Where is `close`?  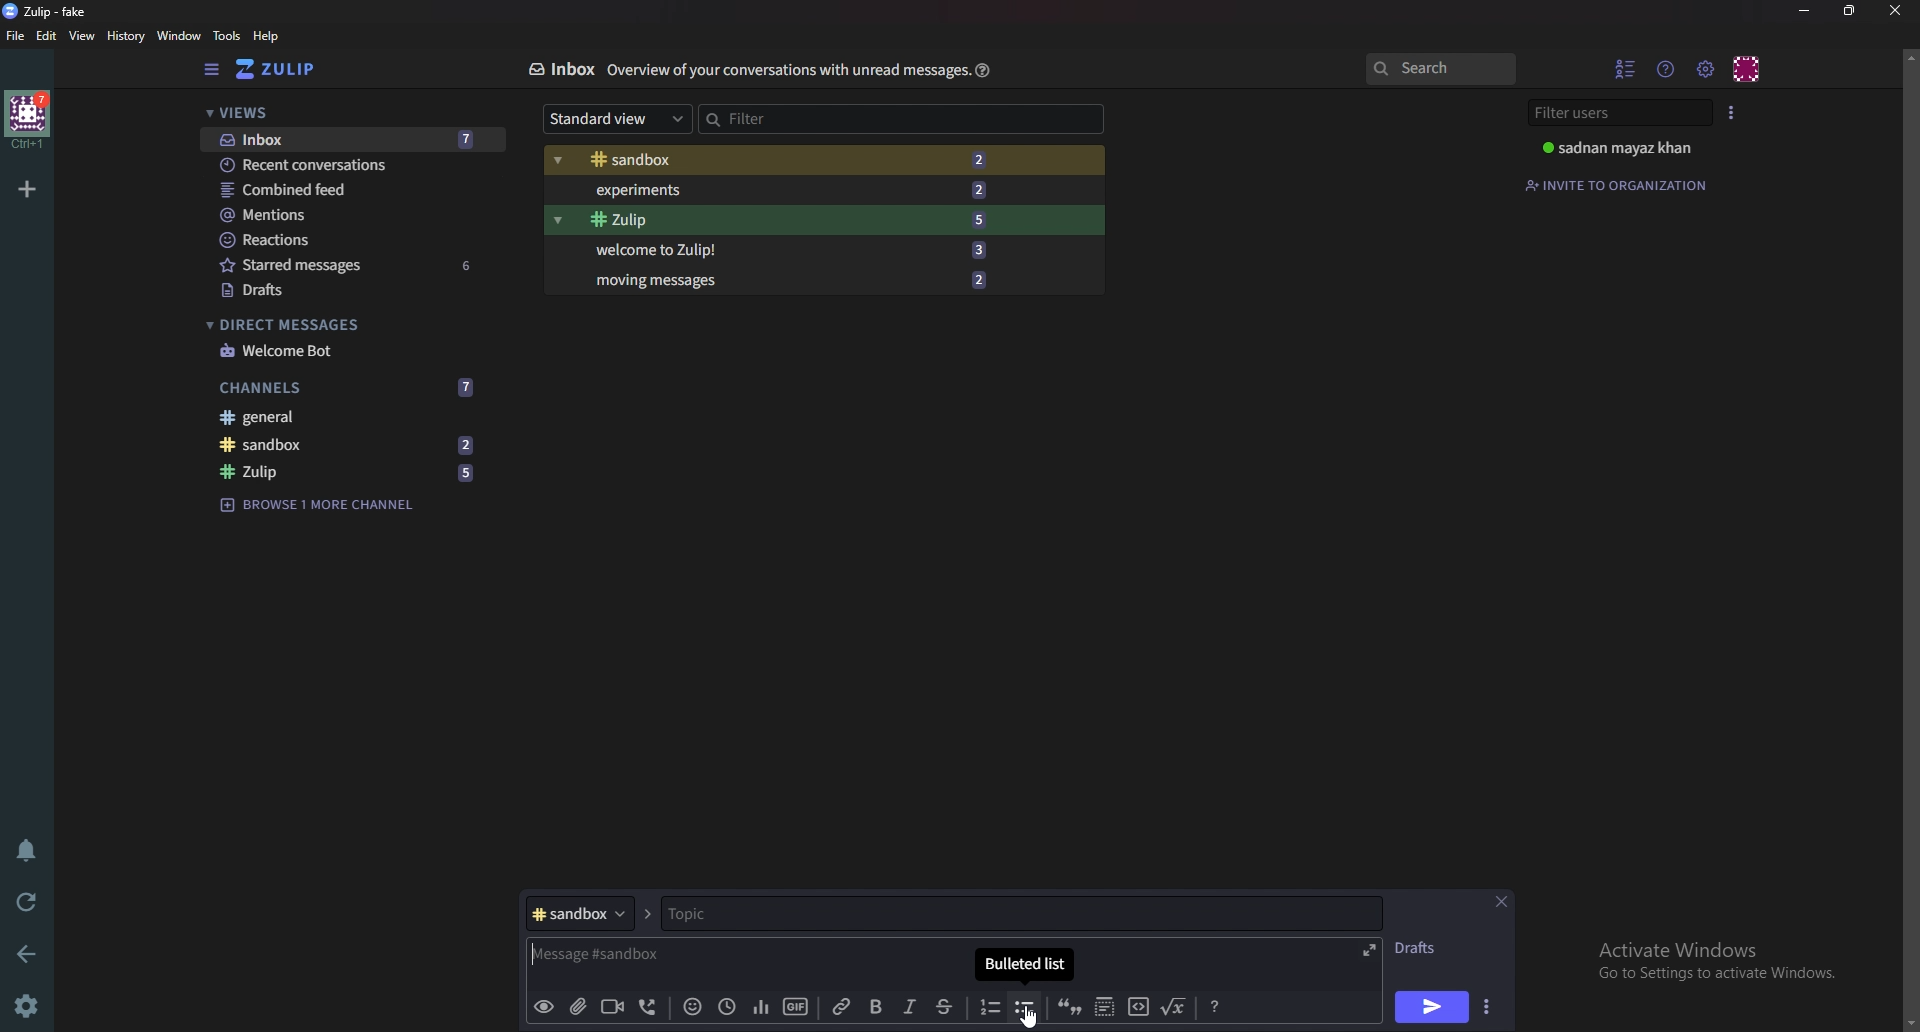
close is located at coordinates (1893, 10).